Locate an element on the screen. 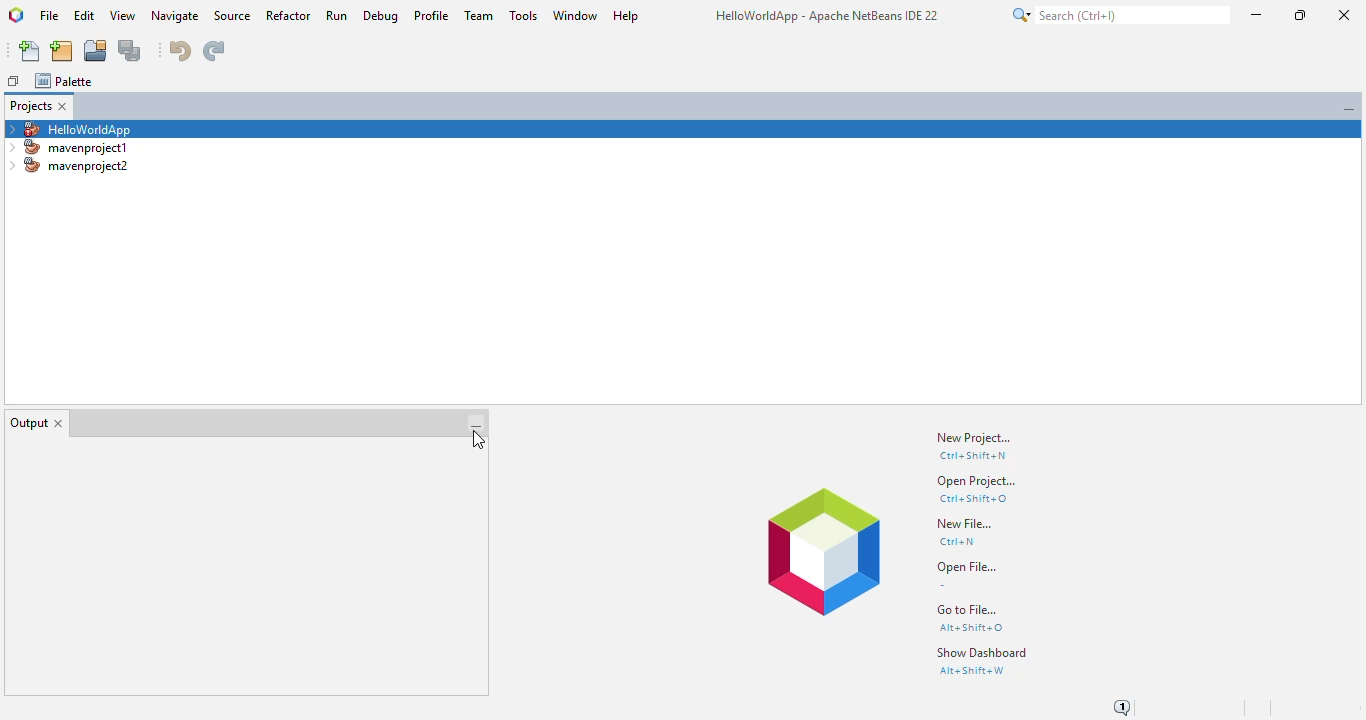 This screenshot has height=720, width=1366. undo is located at coordinates (181, 50).